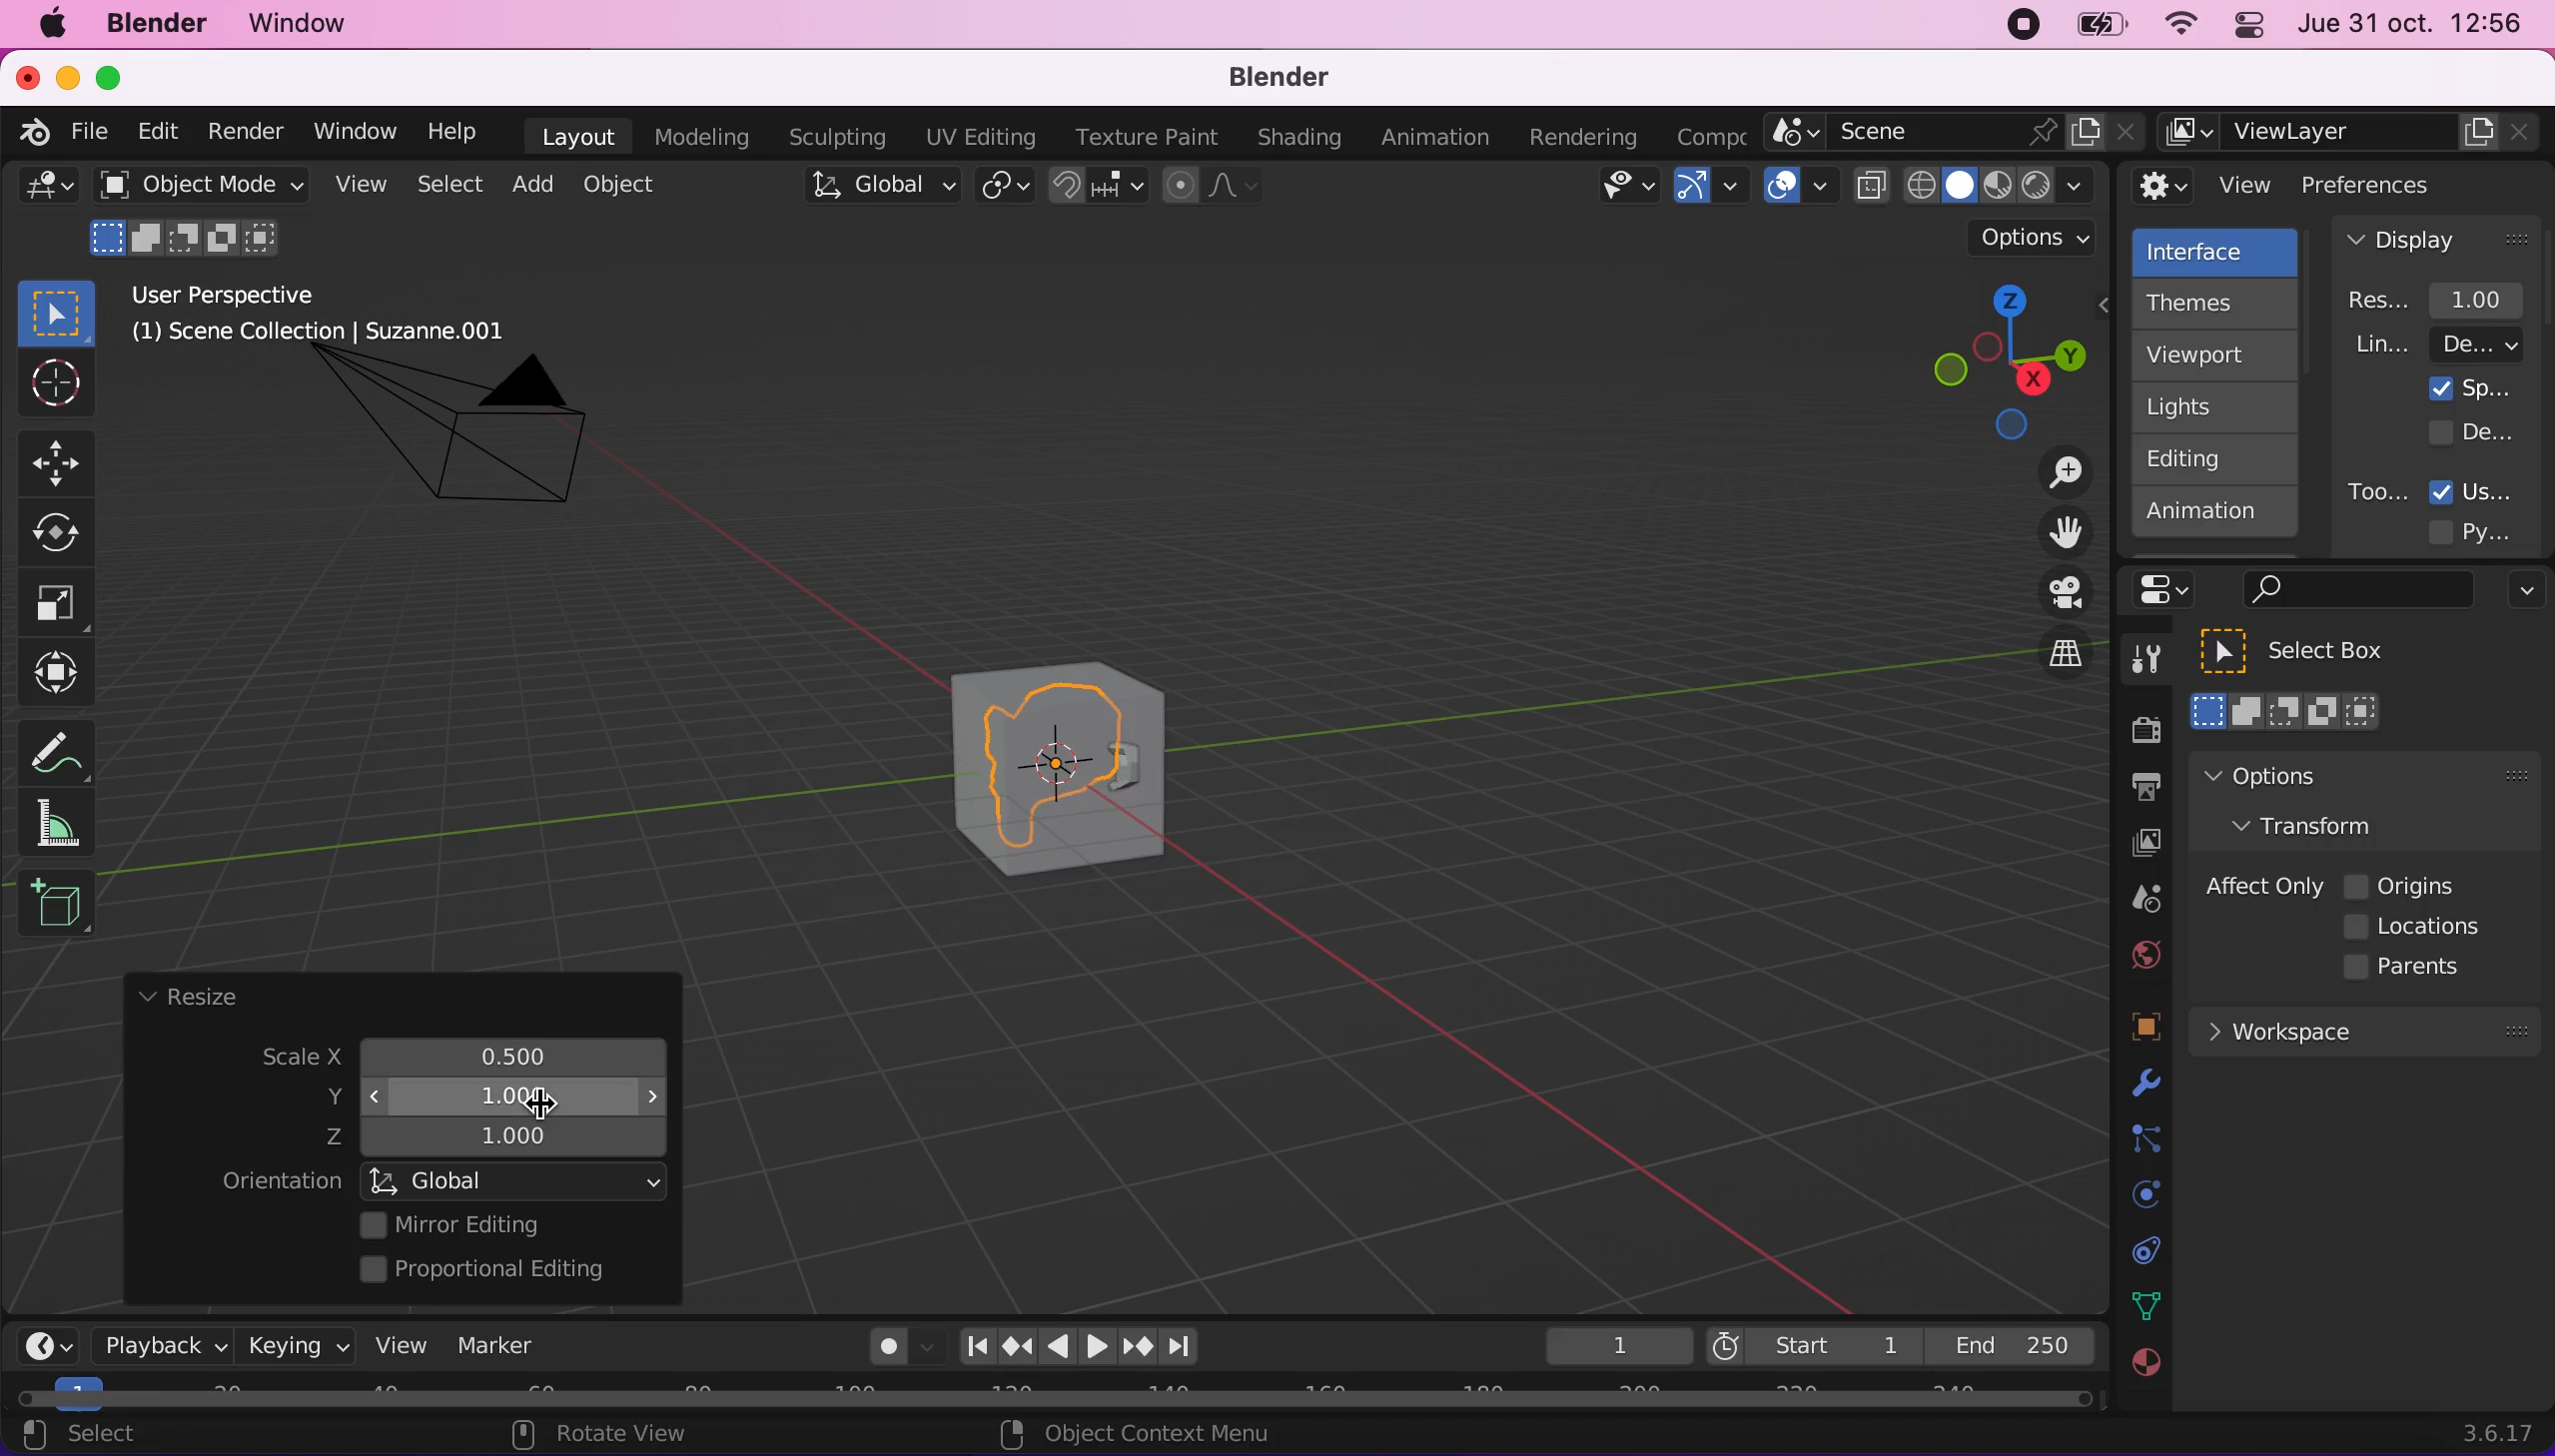 The image size is (2555, 1456). Describe the element at coordinates (505, 1052) in the screenshot. I see `scale x` at that location.